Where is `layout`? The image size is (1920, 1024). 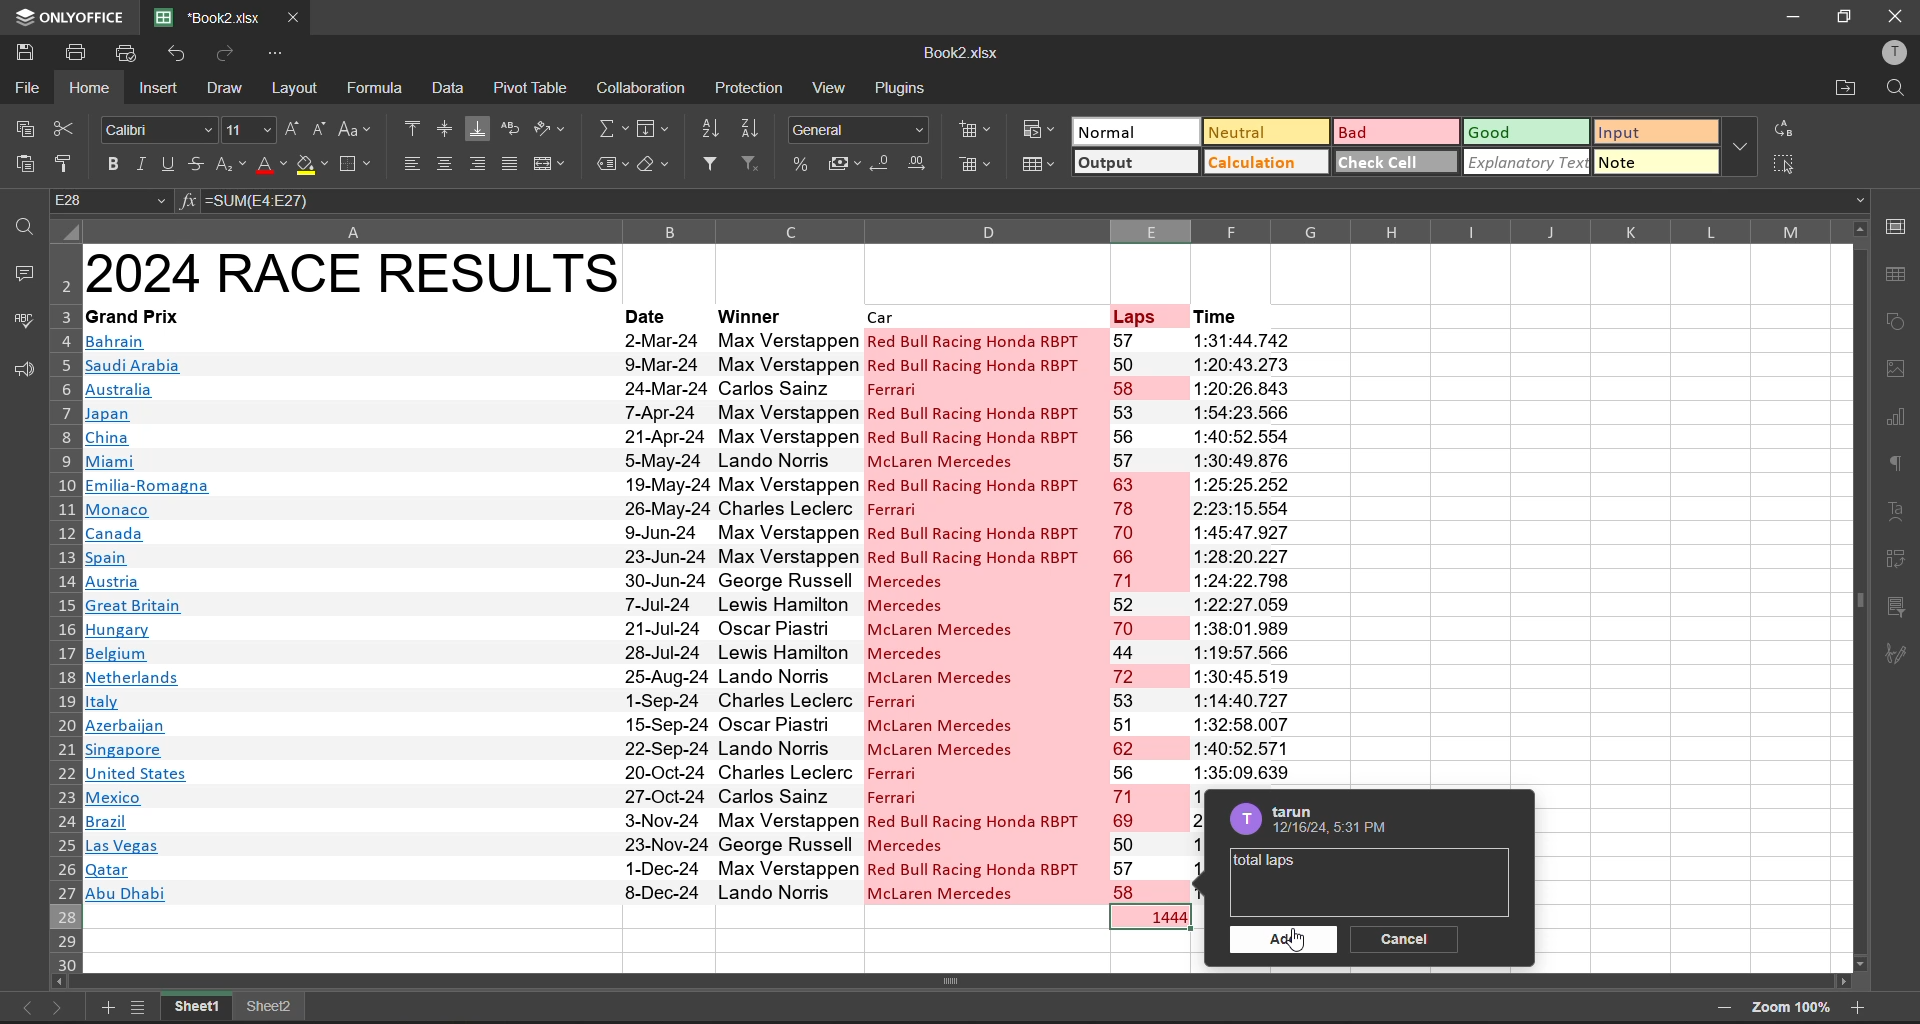
layout is located at coordinates (299, 90).